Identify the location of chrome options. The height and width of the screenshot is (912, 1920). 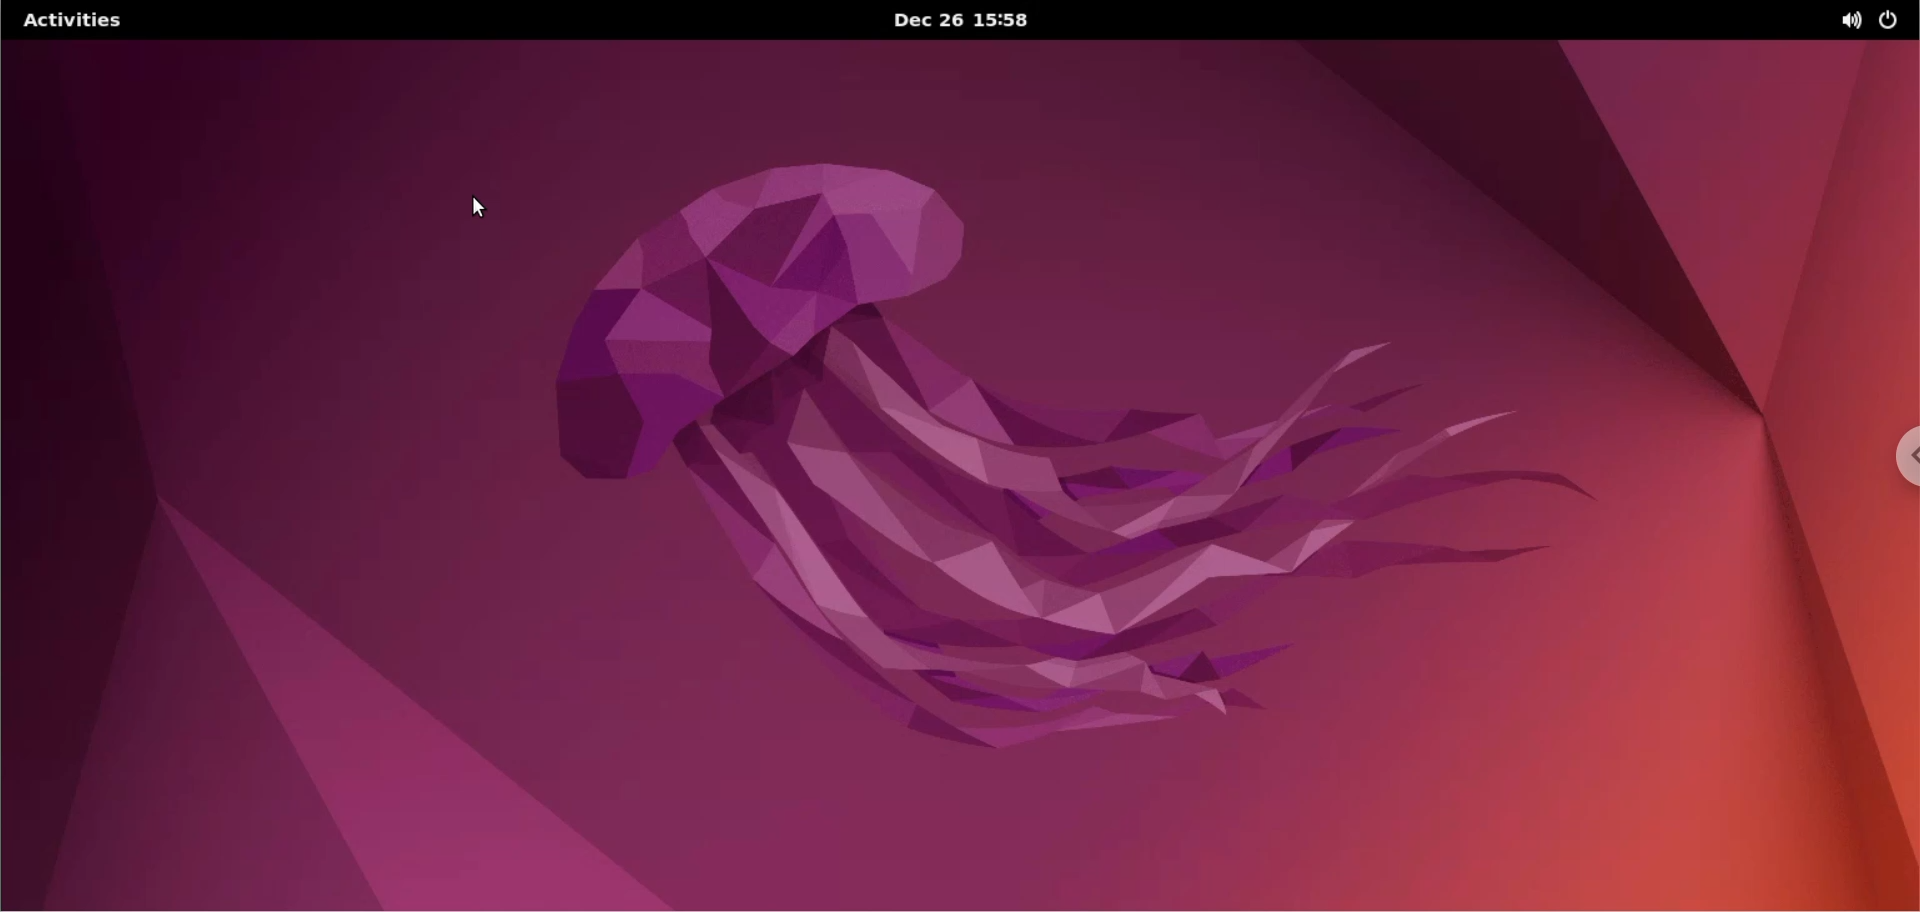
(1903, 460).